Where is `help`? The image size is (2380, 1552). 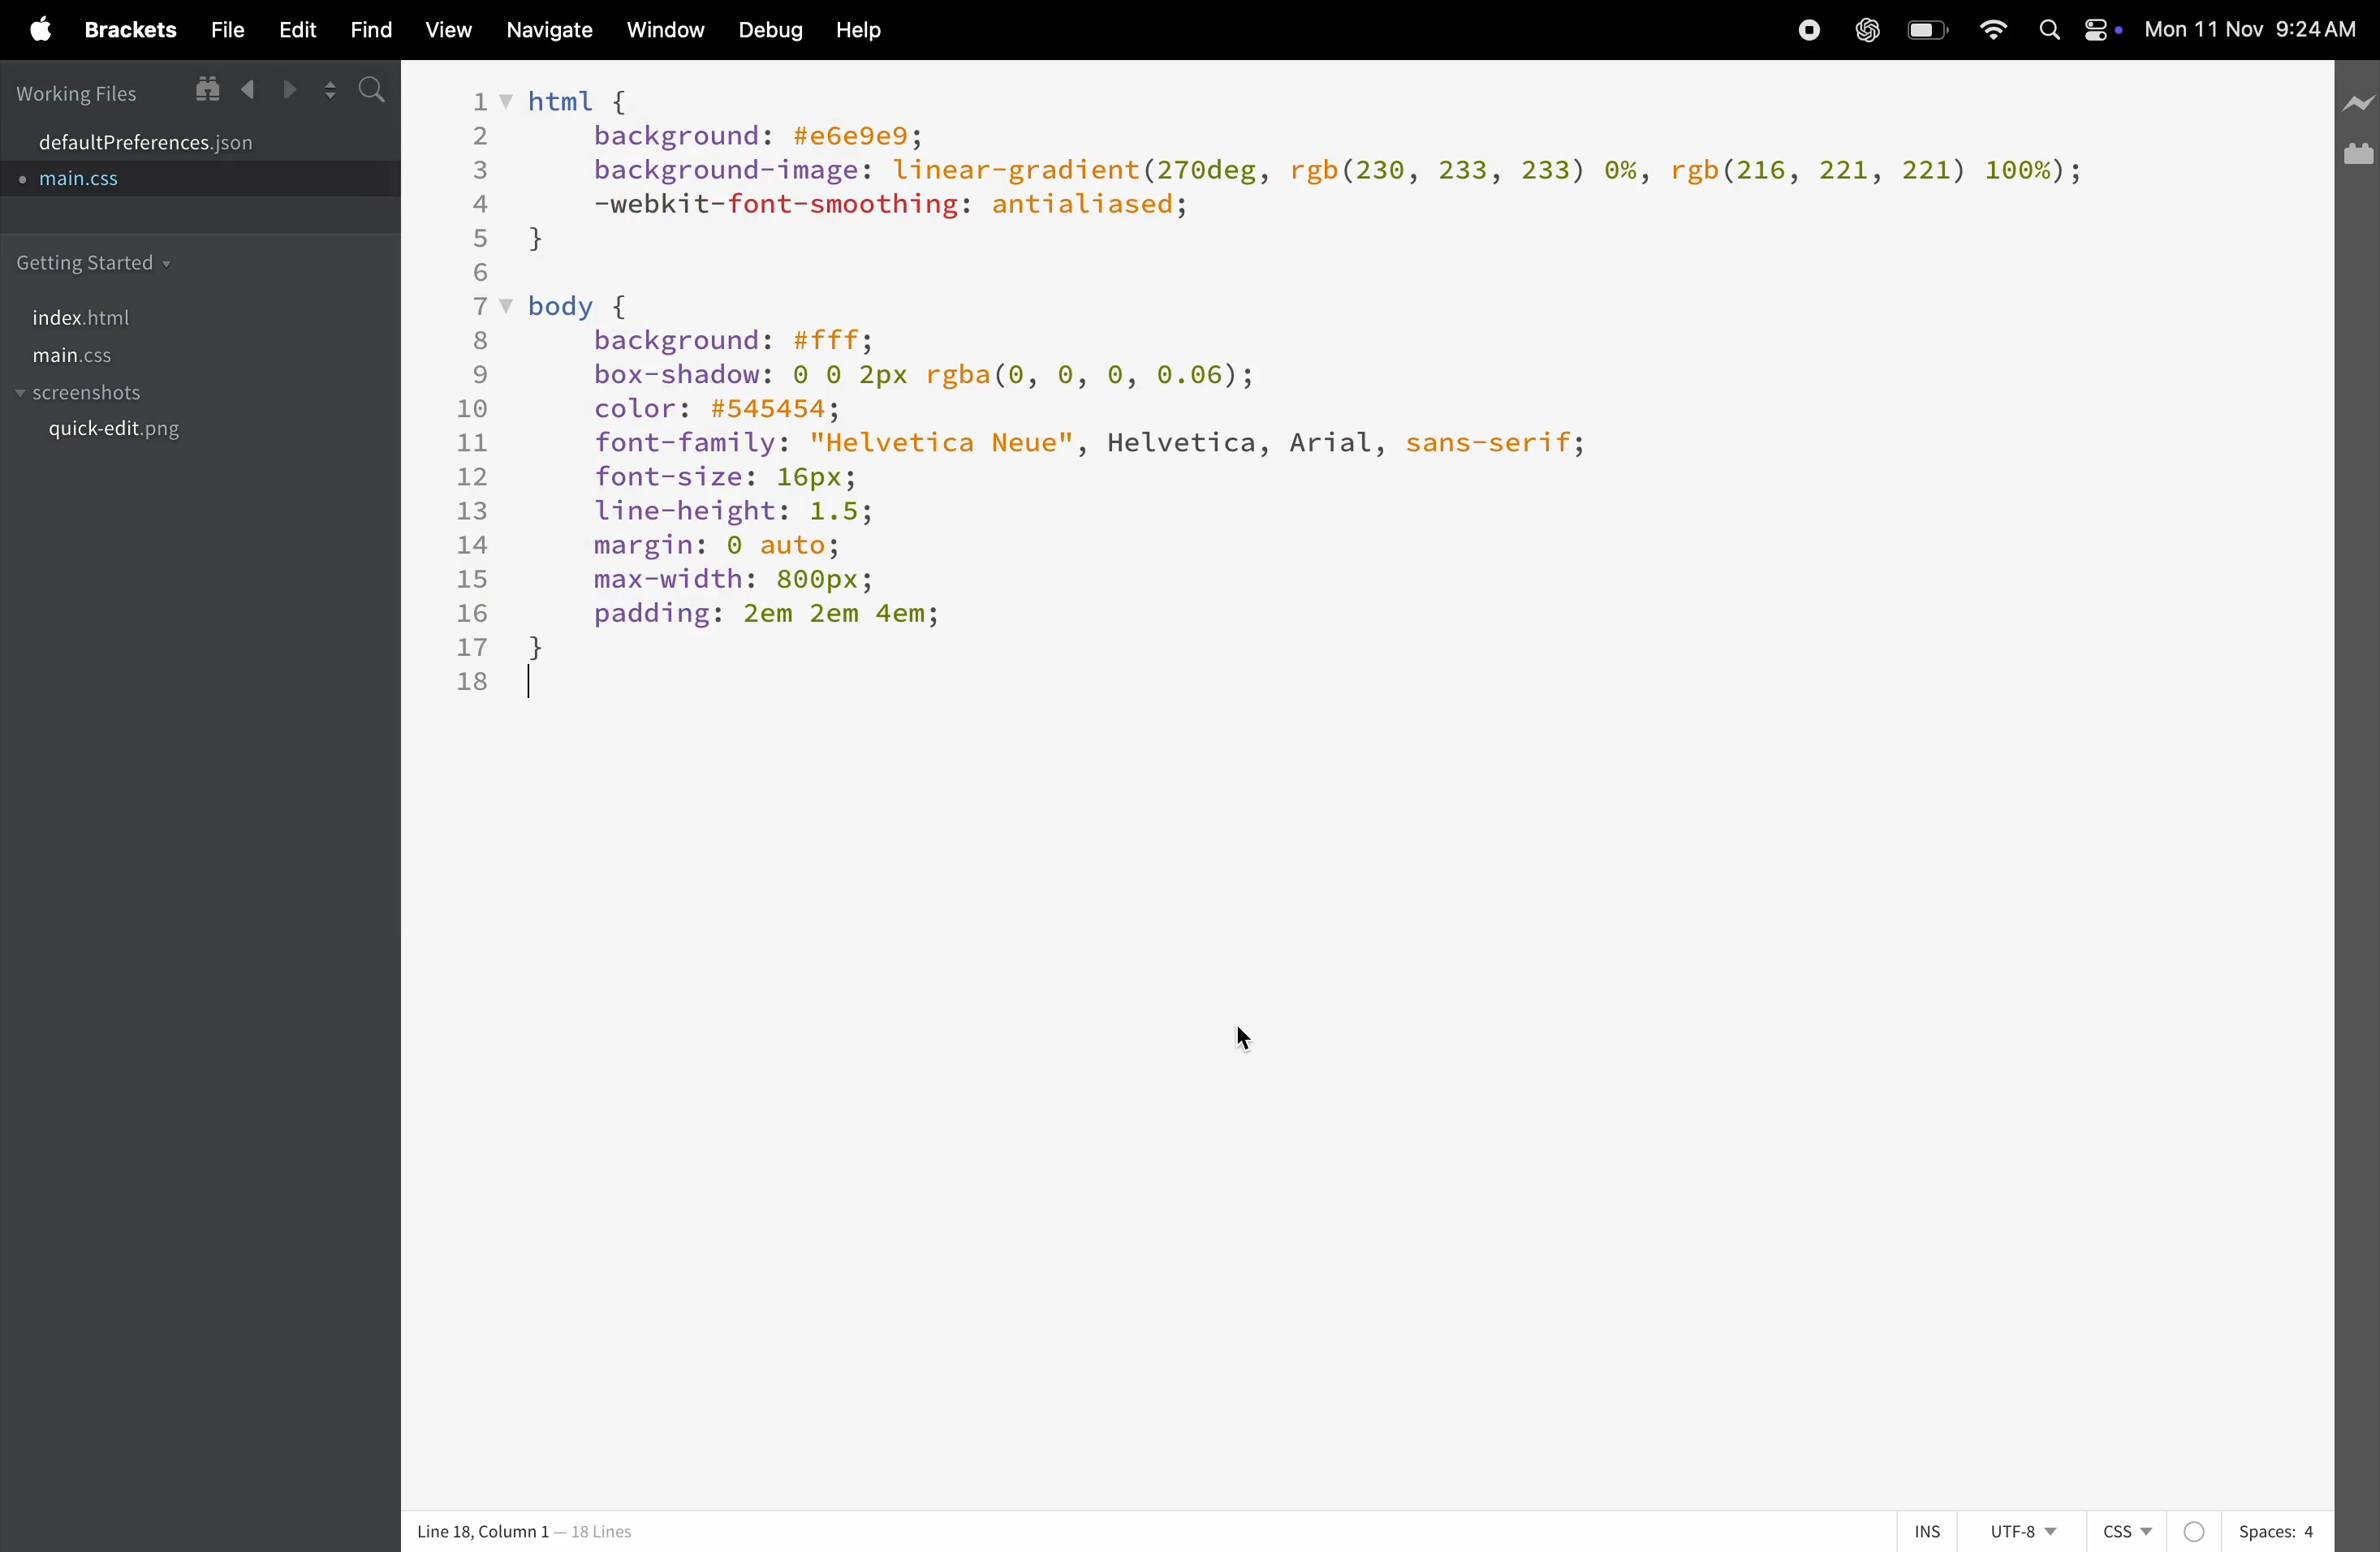 help is located at coordinates (860, 30).